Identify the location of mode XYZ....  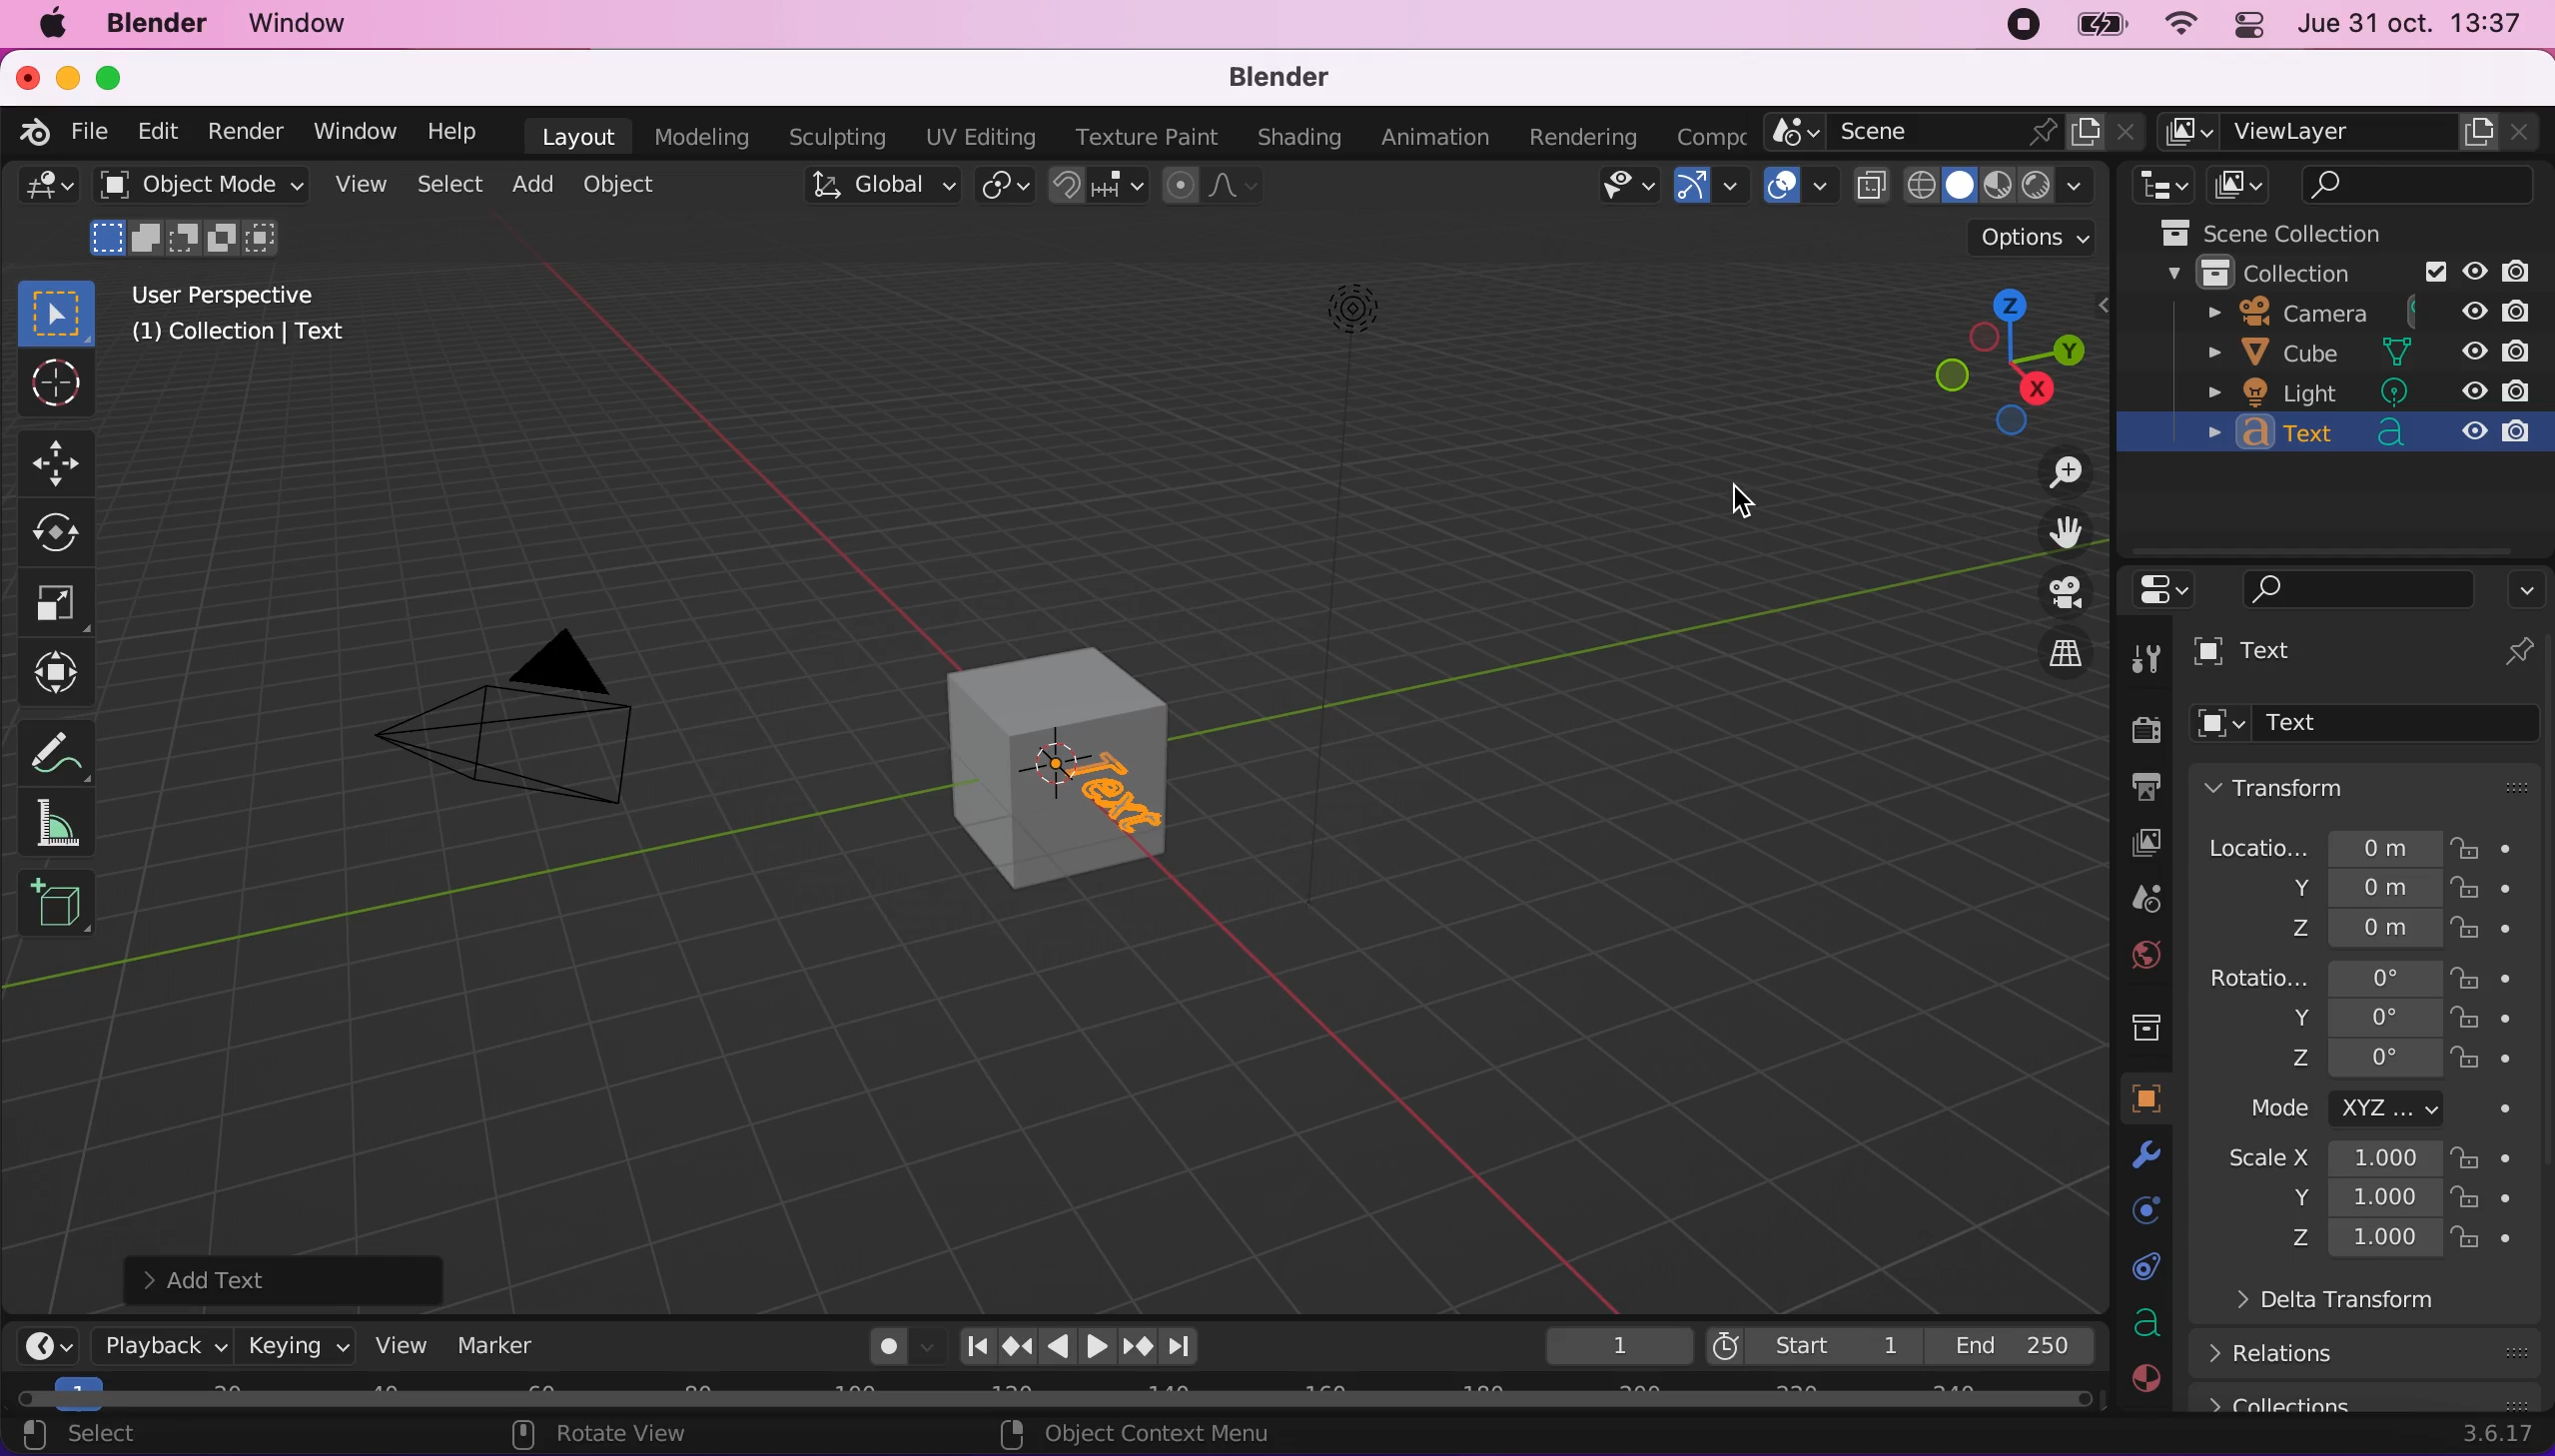
(2387, 1106).